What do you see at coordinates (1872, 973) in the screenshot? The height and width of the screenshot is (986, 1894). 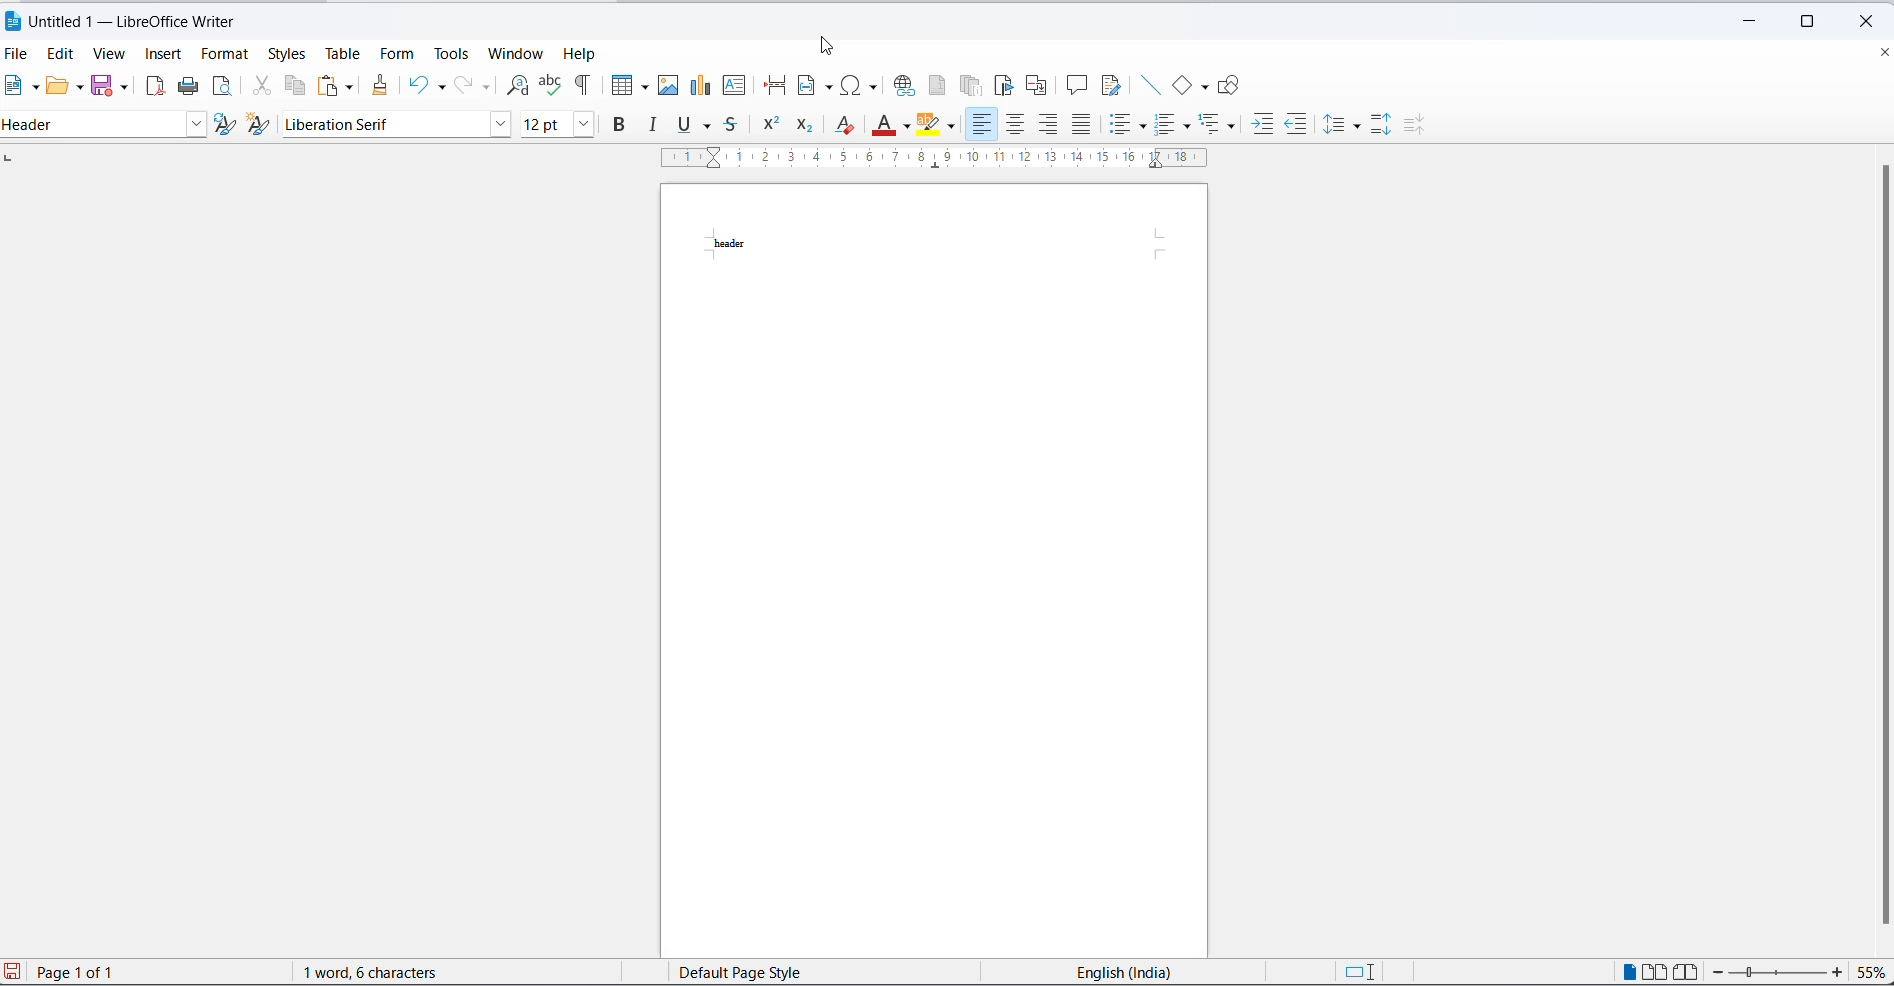 I see `zoom percentage` at bounding box center [1872, 973].